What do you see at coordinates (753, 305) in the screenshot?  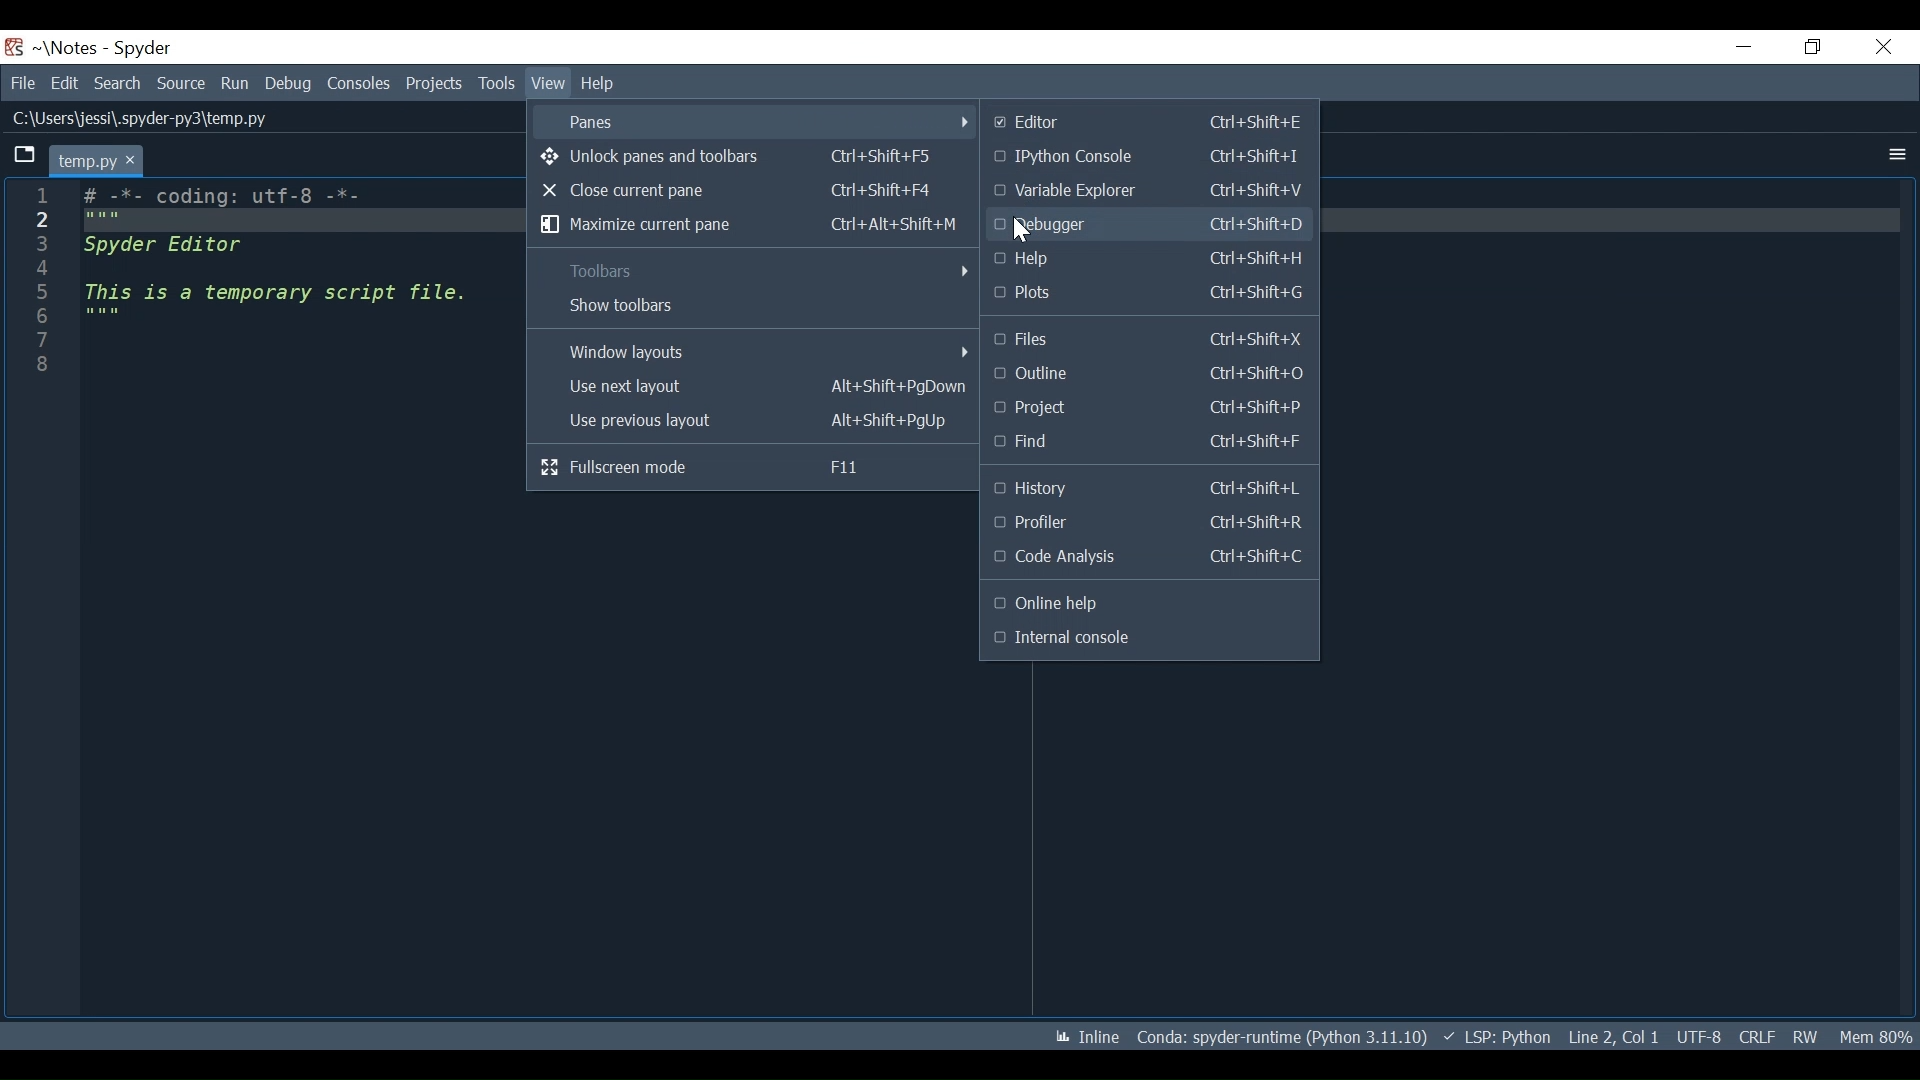 I see `Show toolbars` at bounding box center [753, 305].